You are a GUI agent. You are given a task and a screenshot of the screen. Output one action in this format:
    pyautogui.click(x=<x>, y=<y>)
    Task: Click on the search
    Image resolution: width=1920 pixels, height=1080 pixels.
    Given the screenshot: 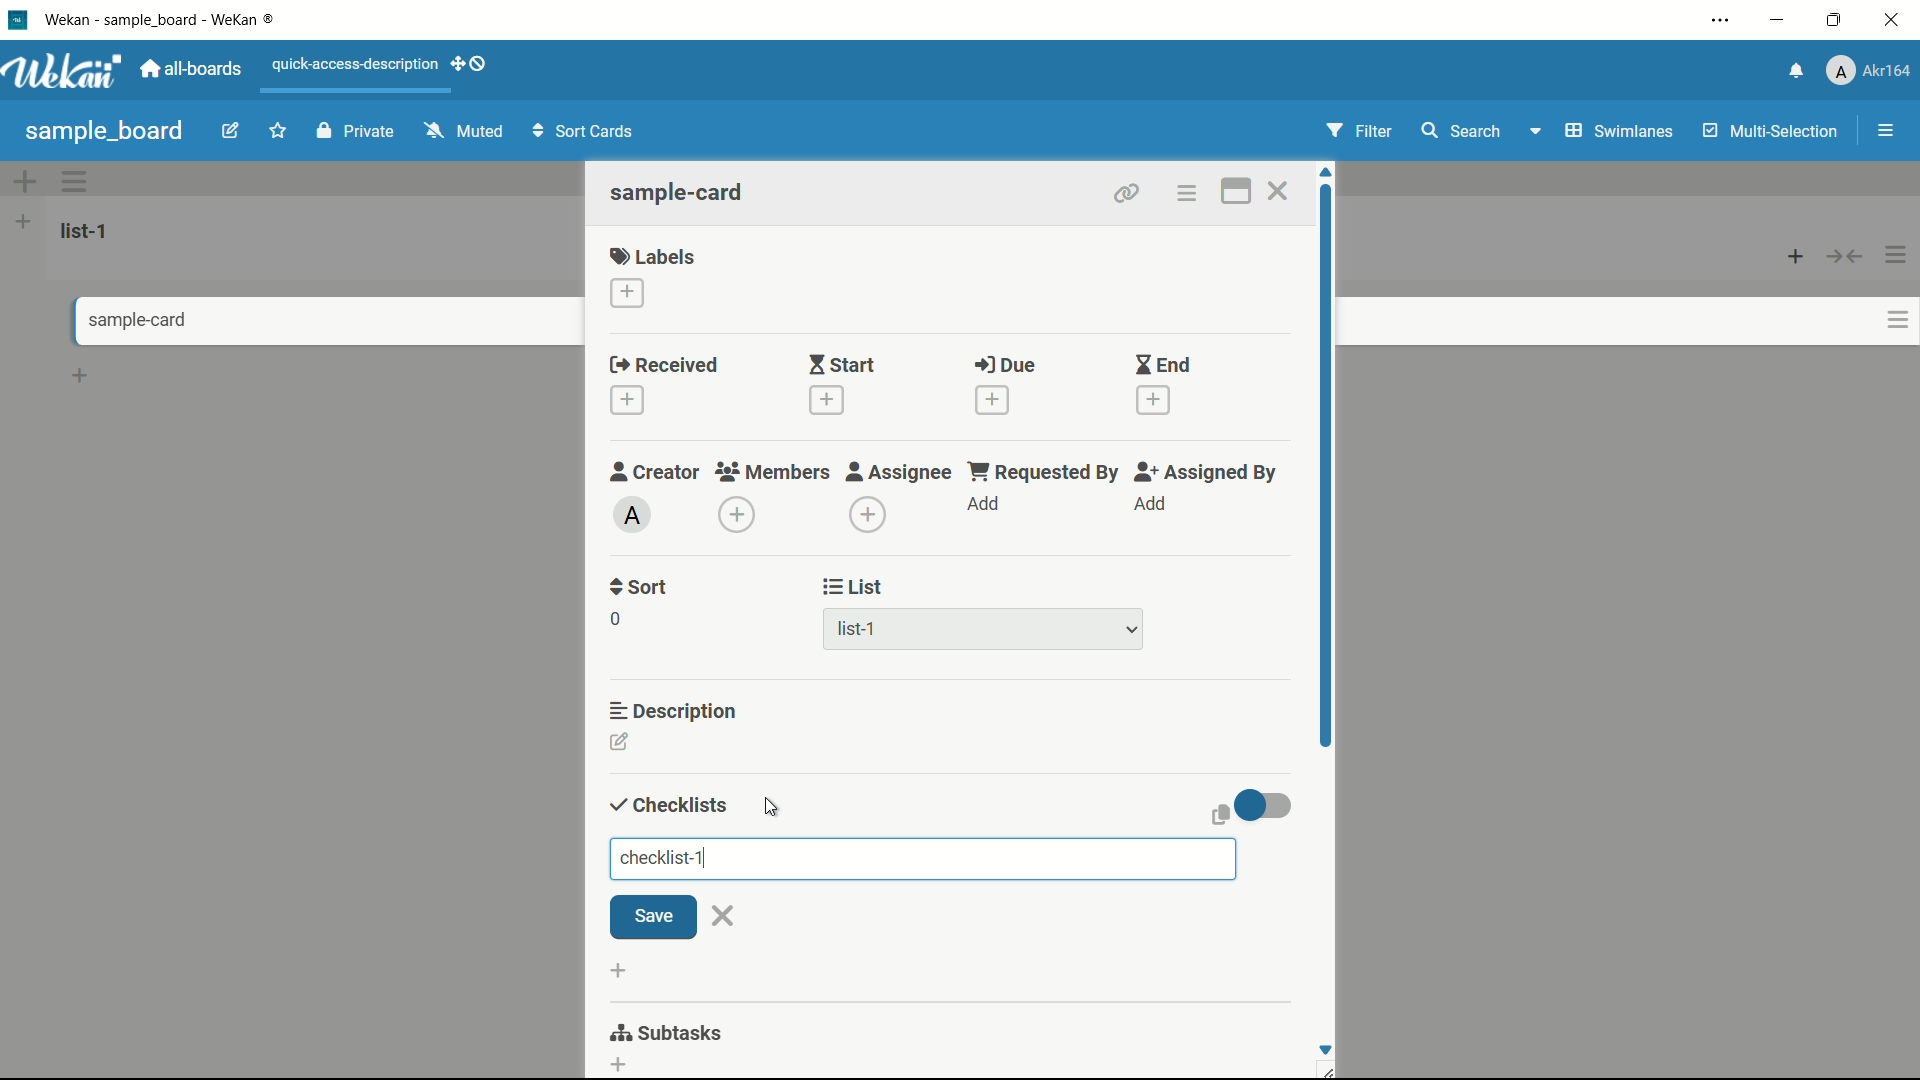 What is the action you would take?
    pyautogui.click(x=1459, y=131)
    